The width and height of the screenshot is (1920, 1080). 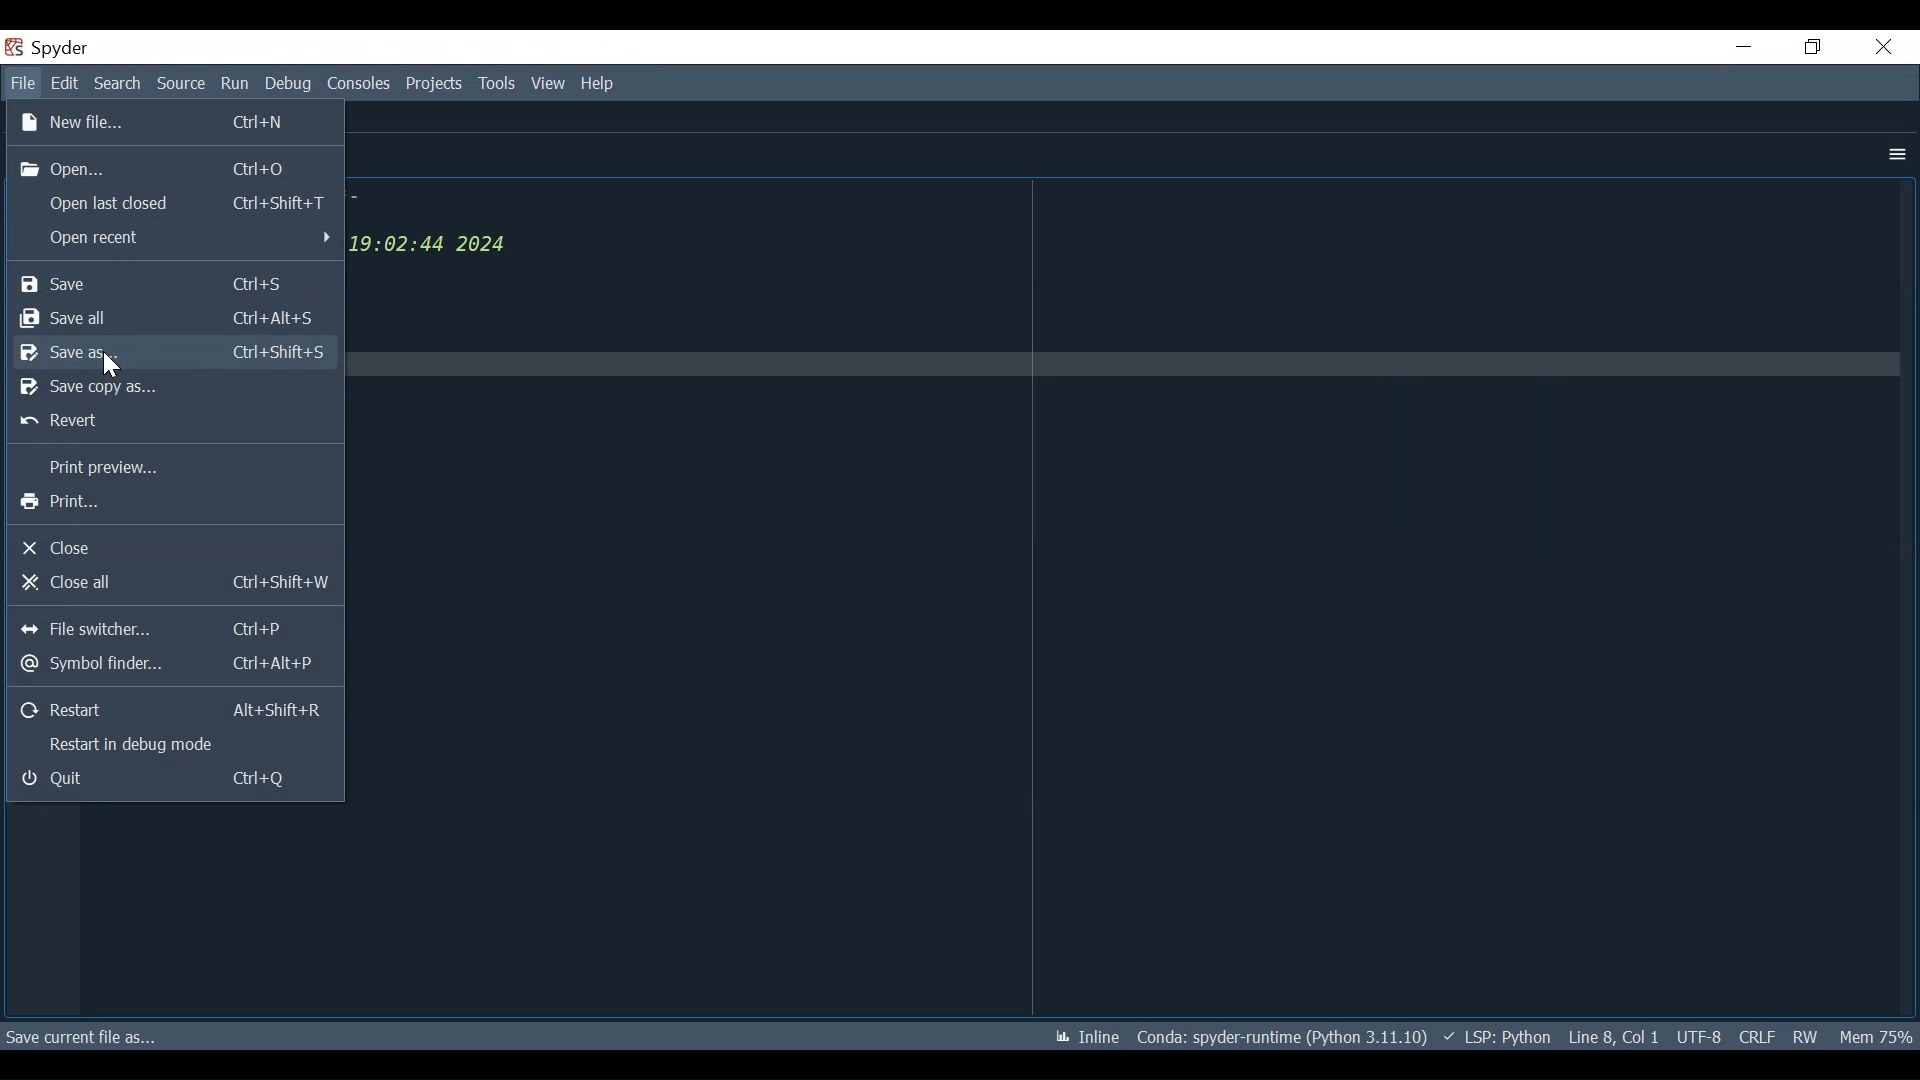 What do you see at coordinates (1757, 1037) in the screenshot?
I see `File EQL Status` at bounding box center [1757, 1037].